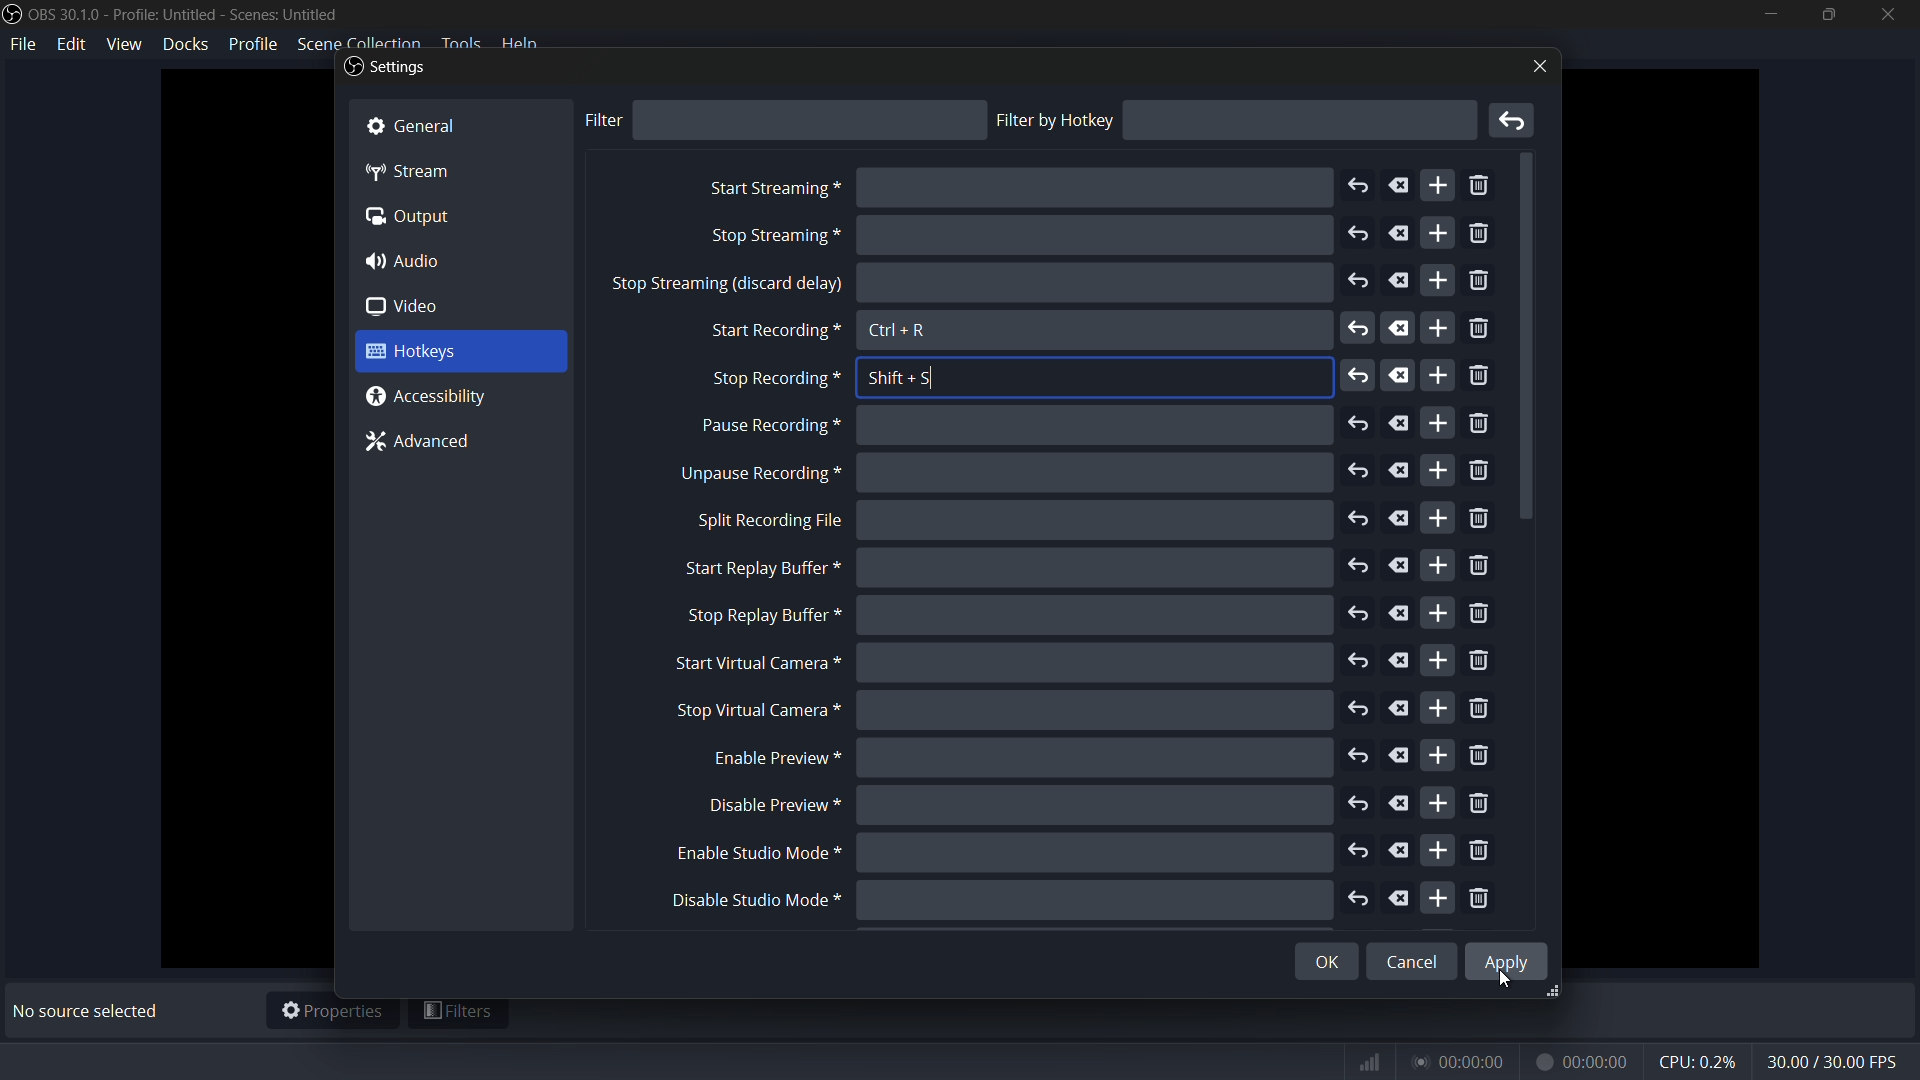 This screenshot has width=1920, height=1080. What do you see at coordinates (1478, 473) in the screenshot?
I see `remove` at bounding box center [1478, 473].